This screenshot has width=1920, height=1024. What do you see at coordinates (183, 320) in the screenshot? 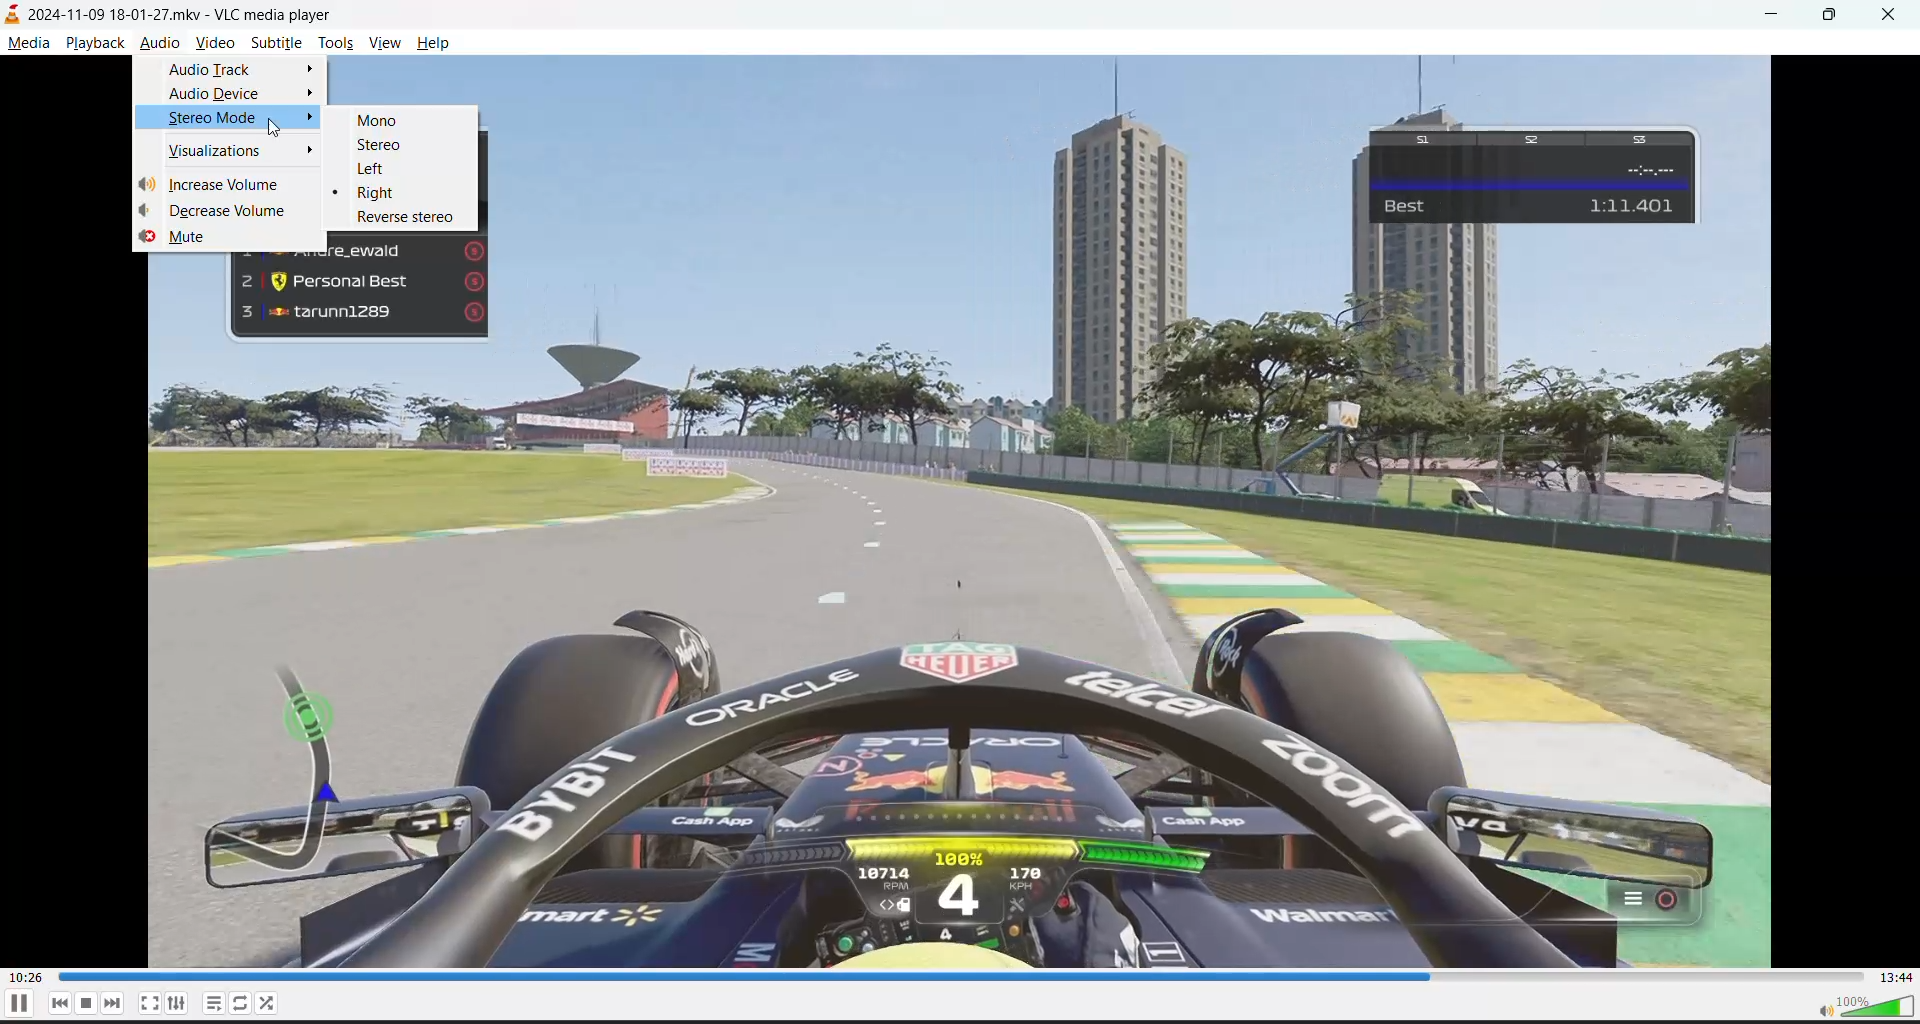
I see `preview` at bounding box center [183, 320].